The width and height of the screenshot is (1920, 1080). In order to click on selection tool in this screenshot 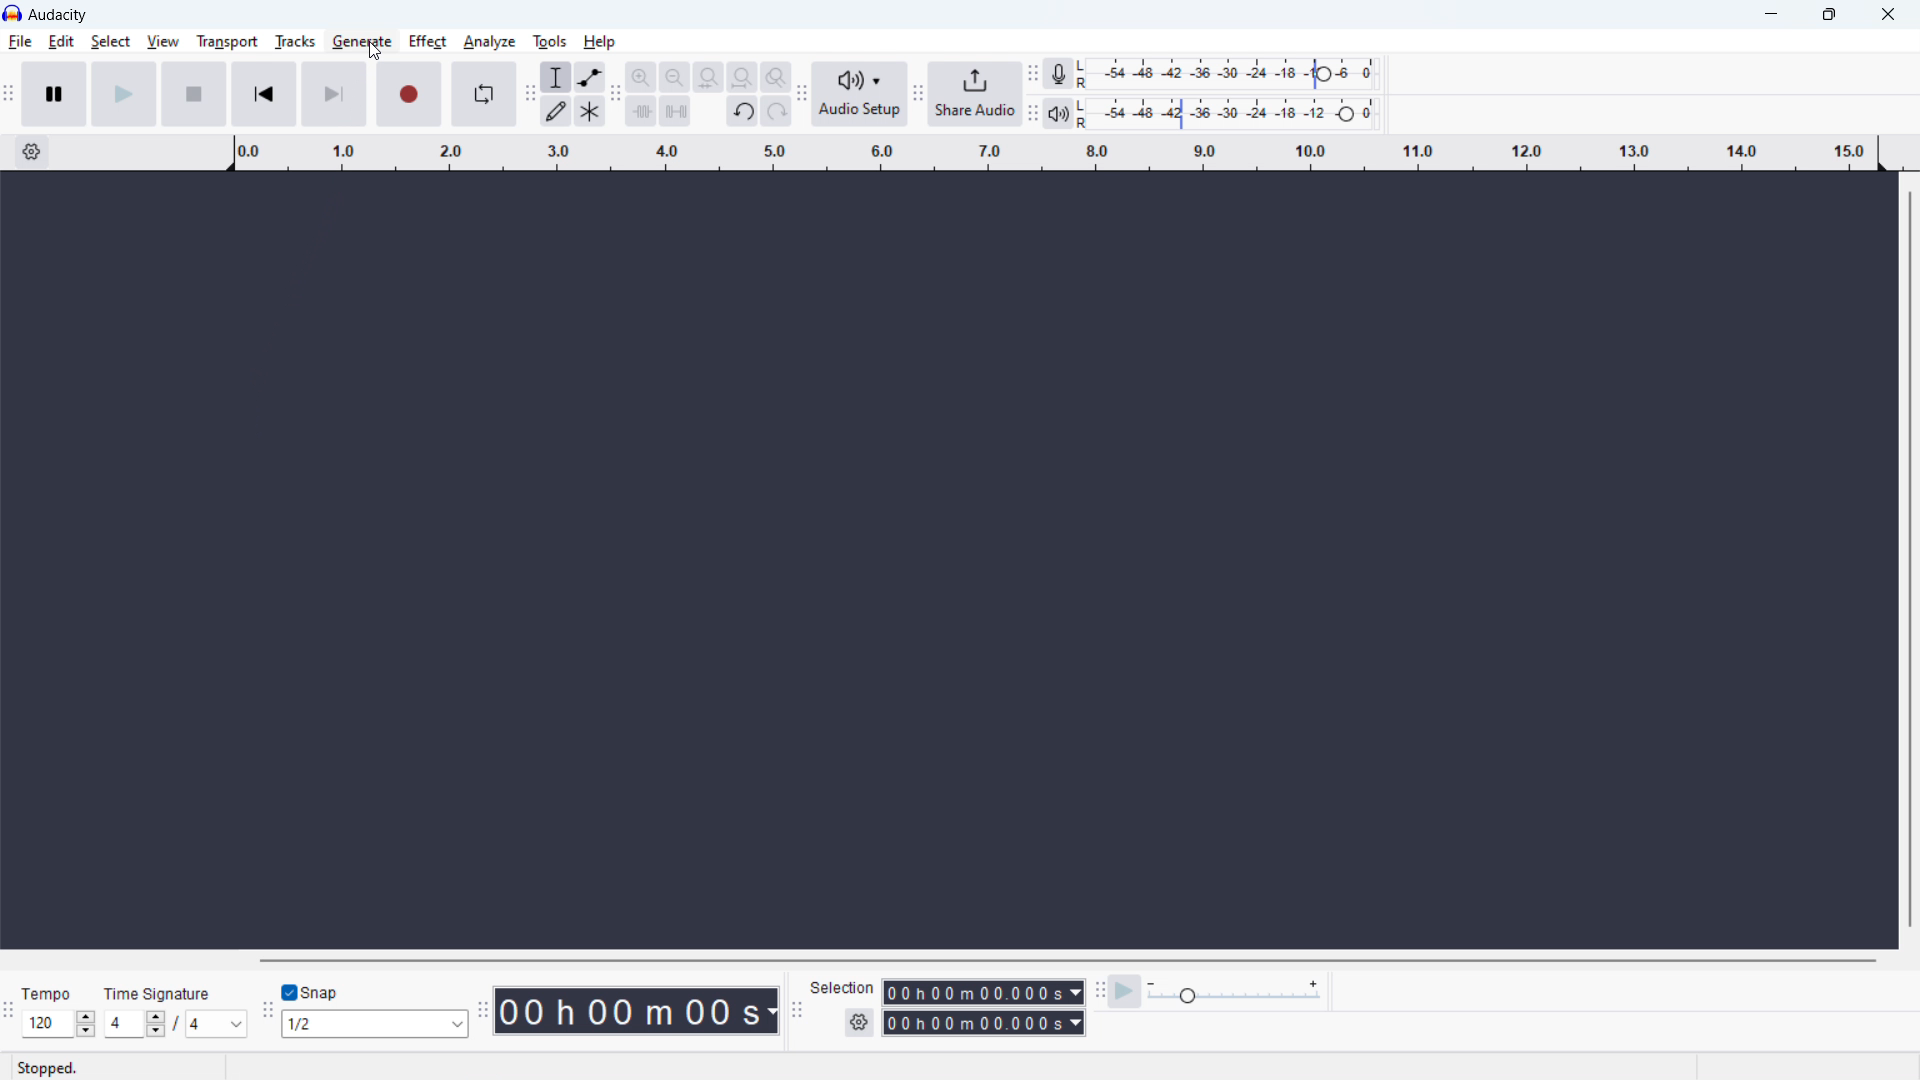, I will do `click(557, 77)`.